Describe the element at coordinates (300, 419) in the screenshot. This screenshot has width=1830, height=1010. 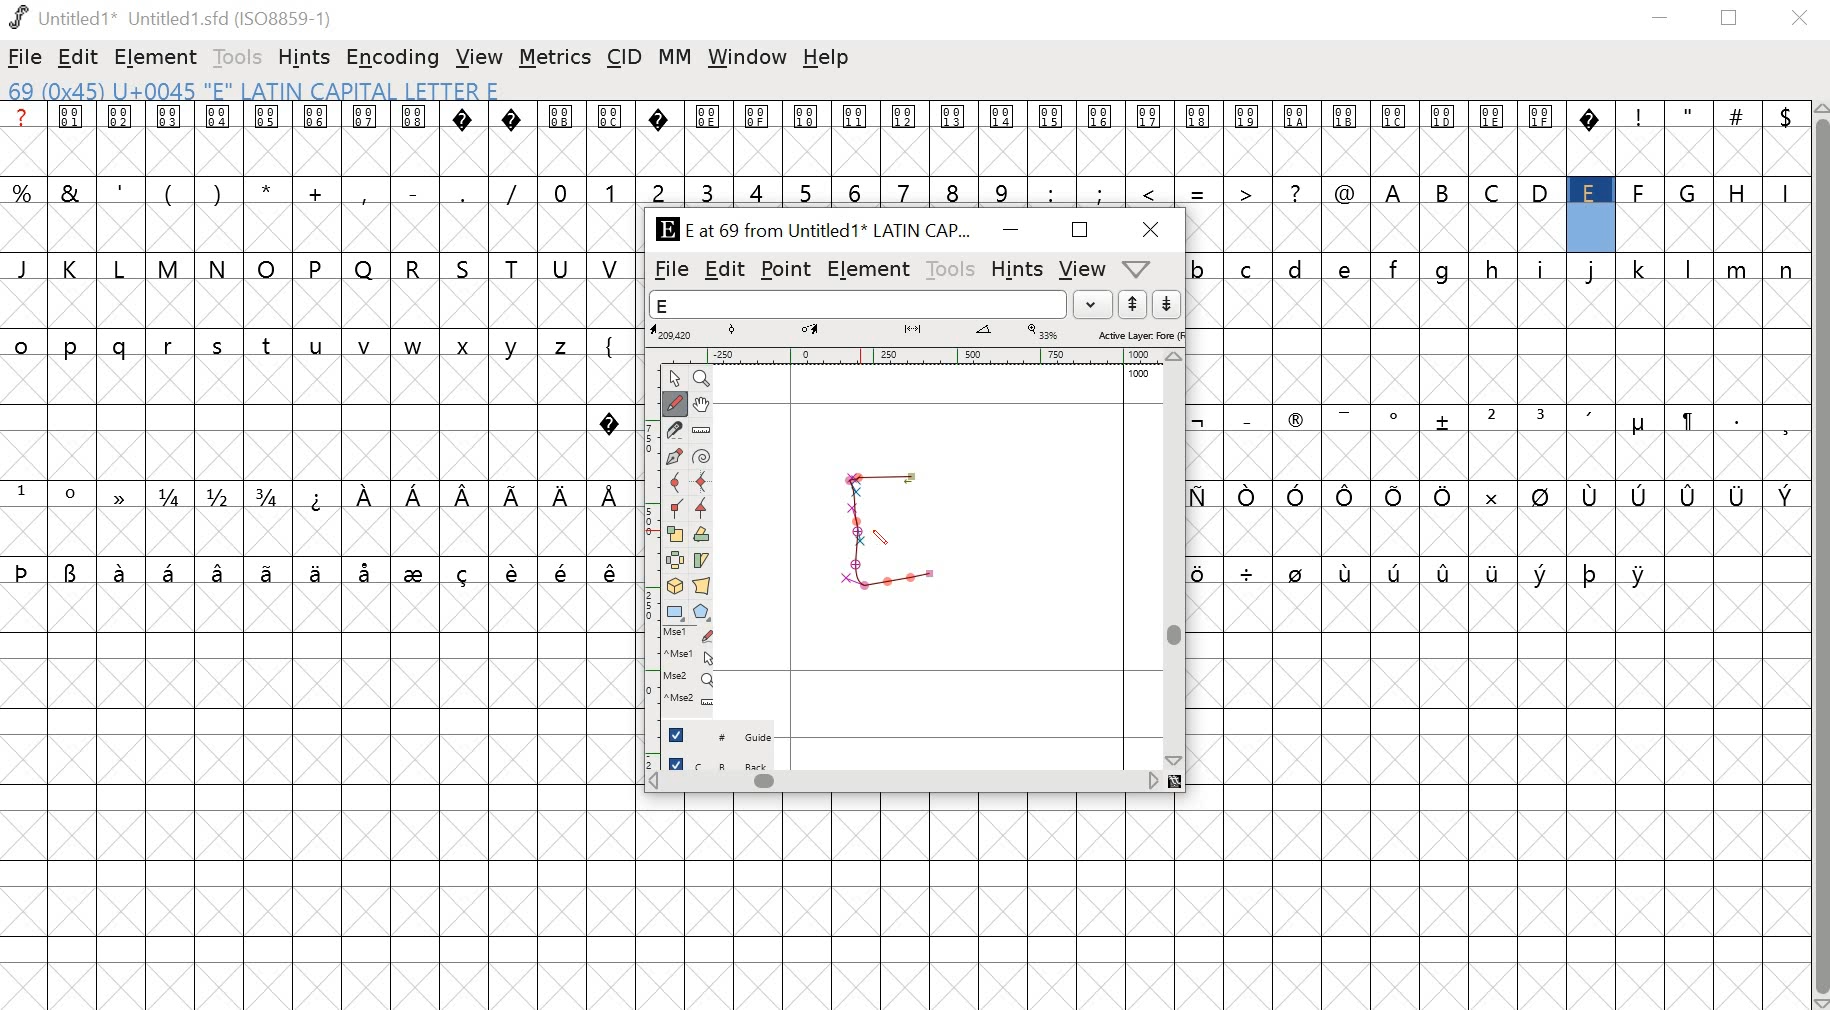
I see `empty cells` at that location.